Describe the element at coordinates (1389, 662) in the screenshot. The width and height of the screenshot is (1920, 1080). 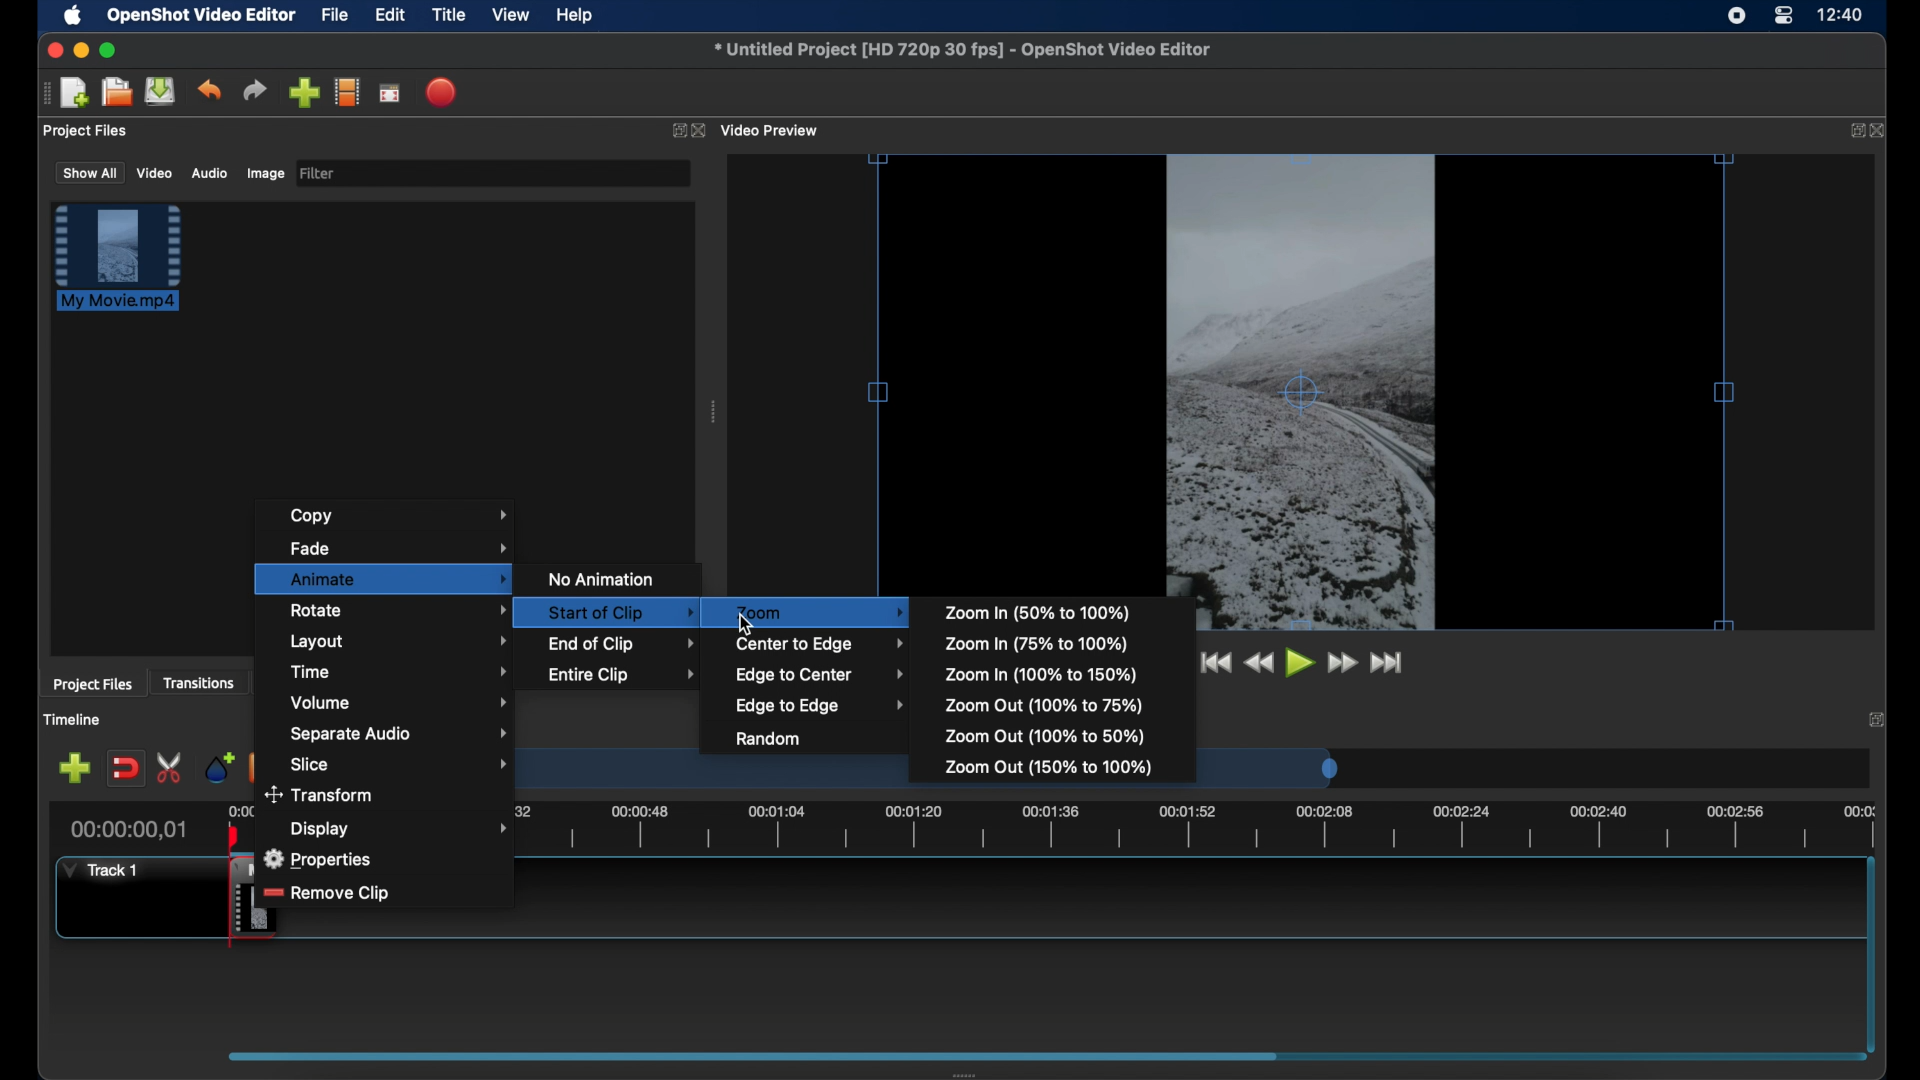
I see `jump to start` at that location.